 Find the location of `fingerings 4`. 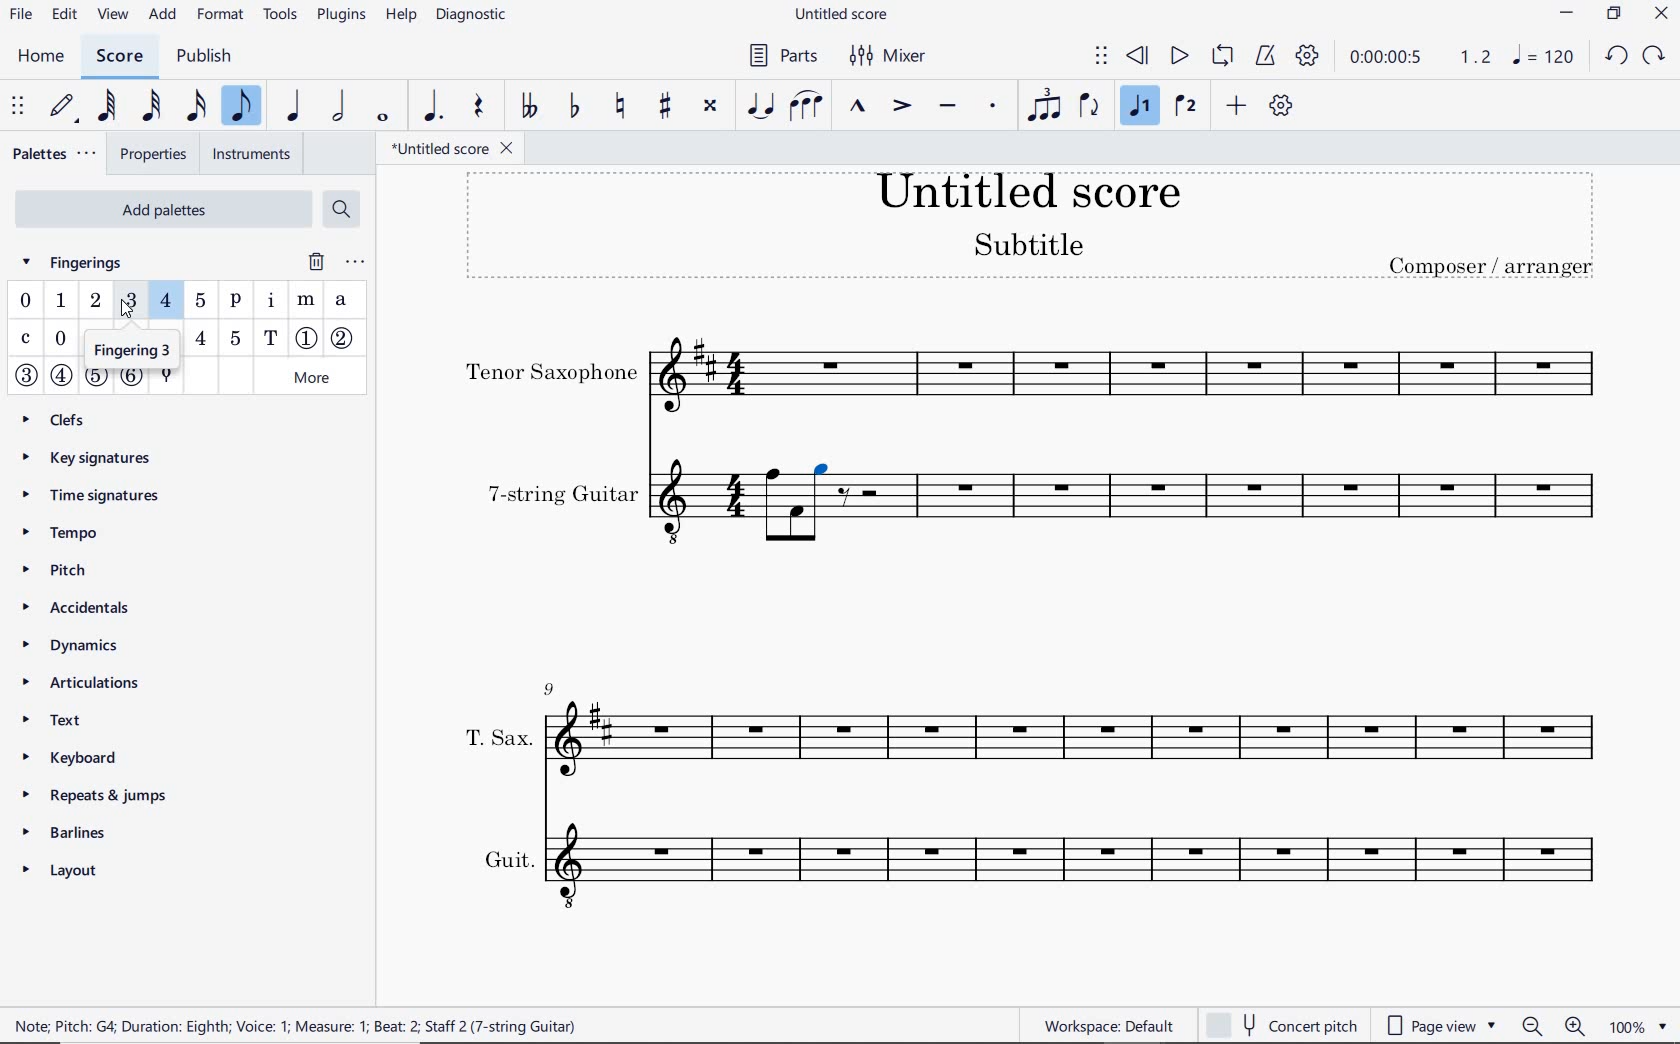

fingerings 4 is located at coordinates (166, 299).